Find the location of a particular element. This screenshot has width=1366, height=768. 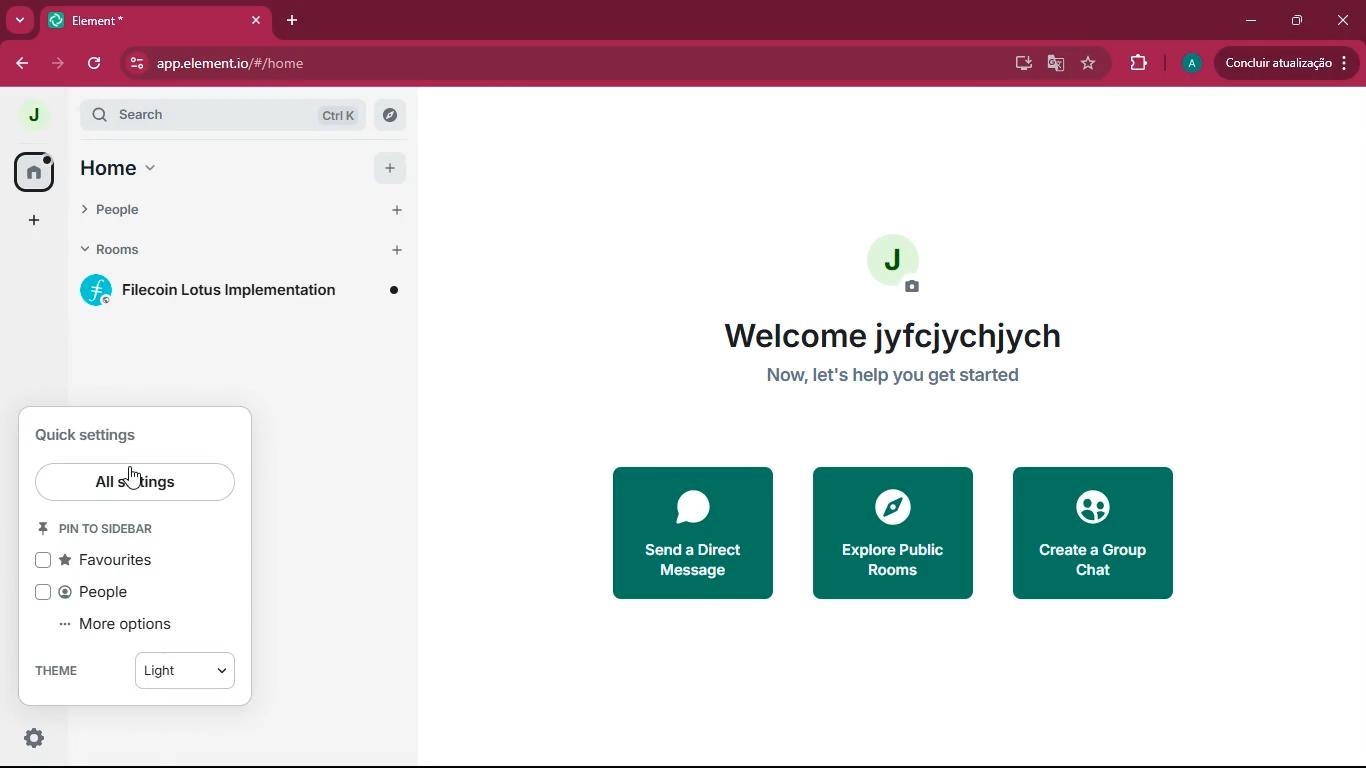

add tab is located at coordinates (288, 20).